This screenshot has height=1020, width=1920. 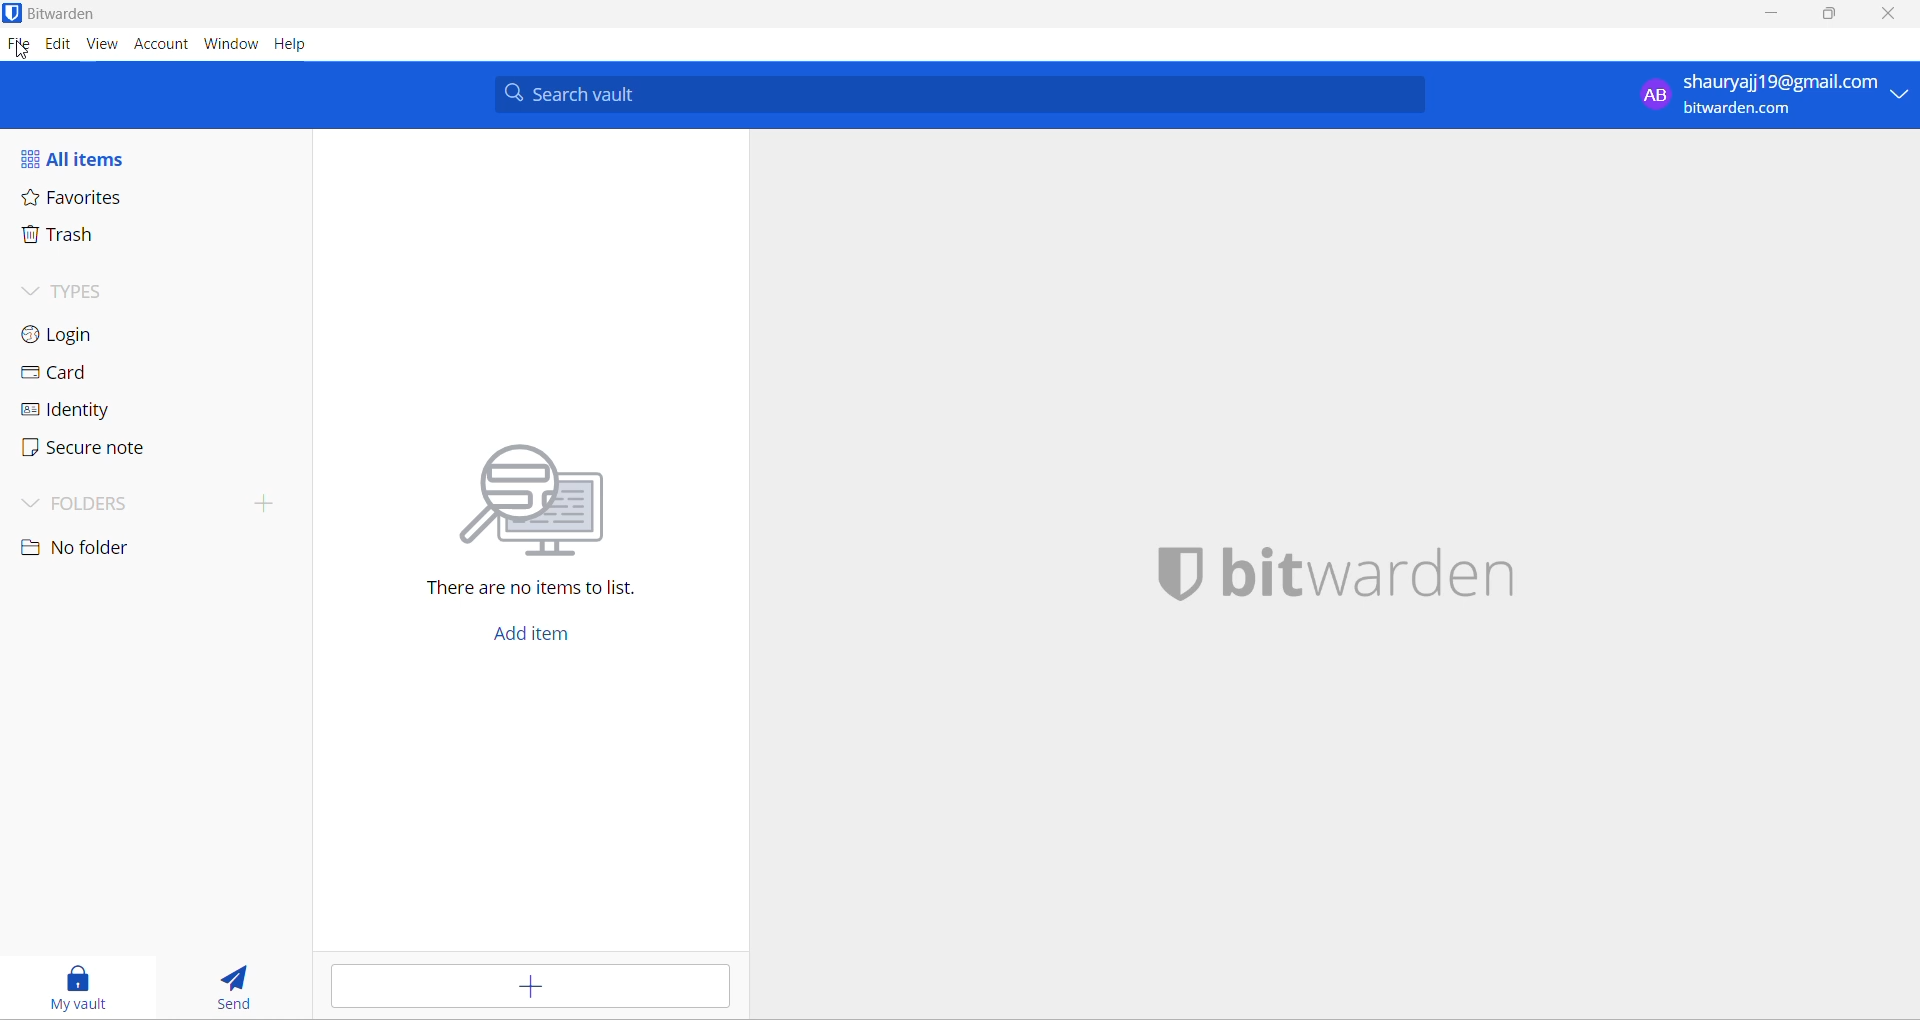 What do you see at coordinates (87, 293) in the screenshot?
I see `types` at bounding box center [87, 293].